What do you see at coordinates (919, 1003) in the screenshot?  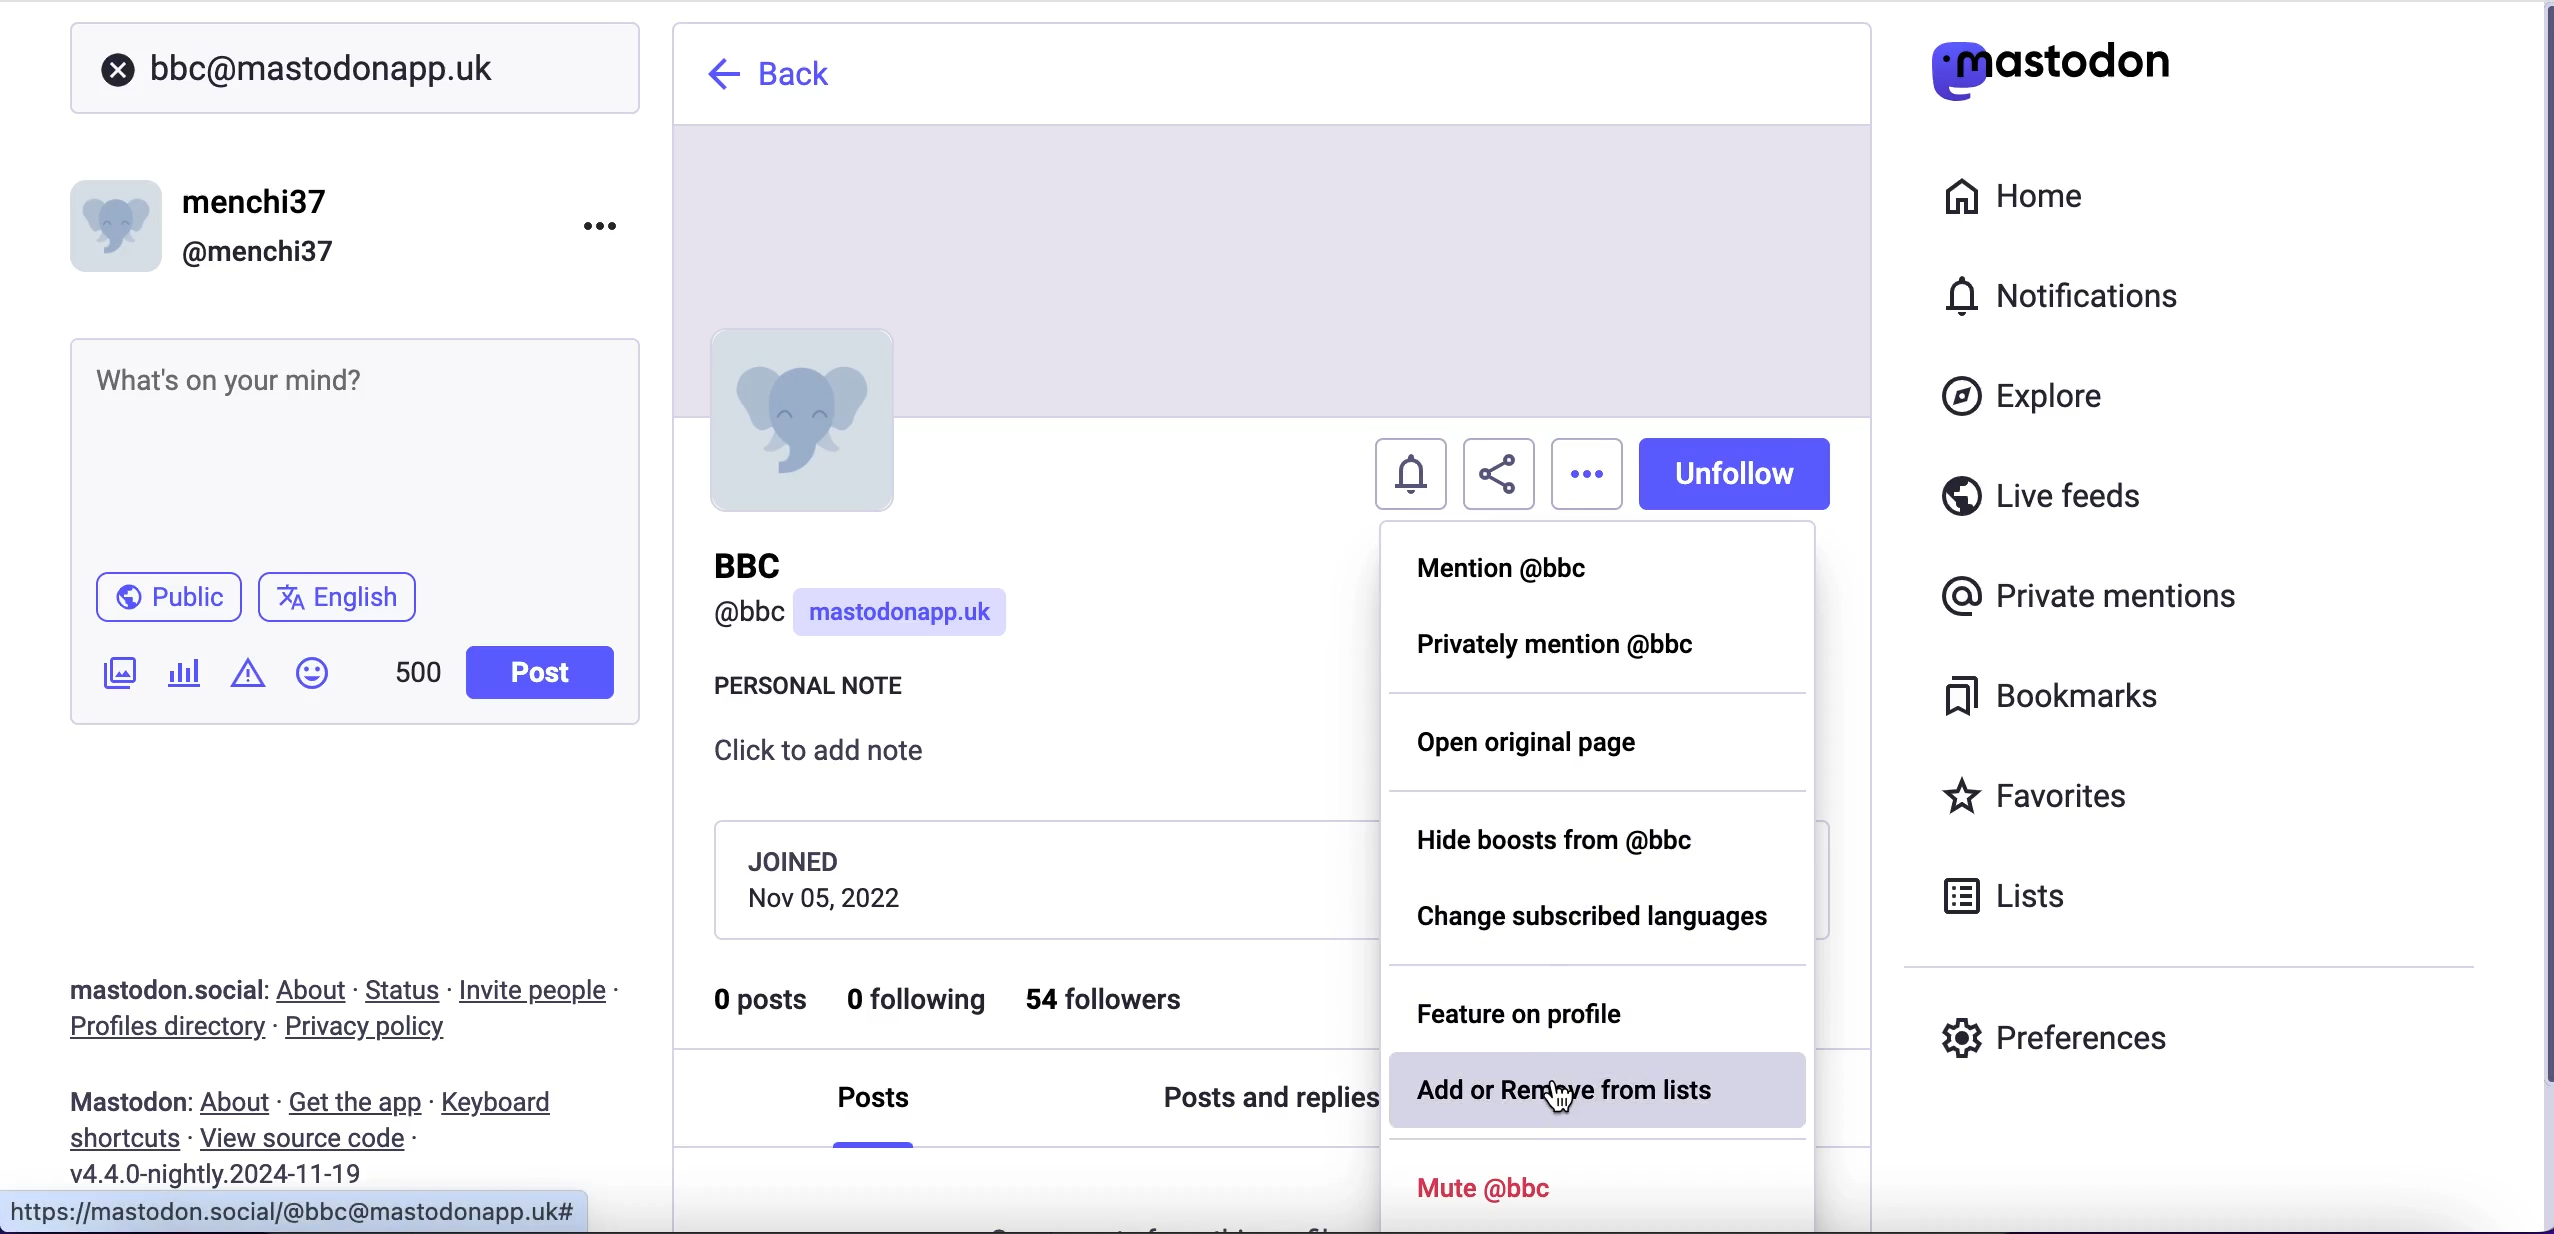 I see `0 following` at bounding box center [919, 1003].